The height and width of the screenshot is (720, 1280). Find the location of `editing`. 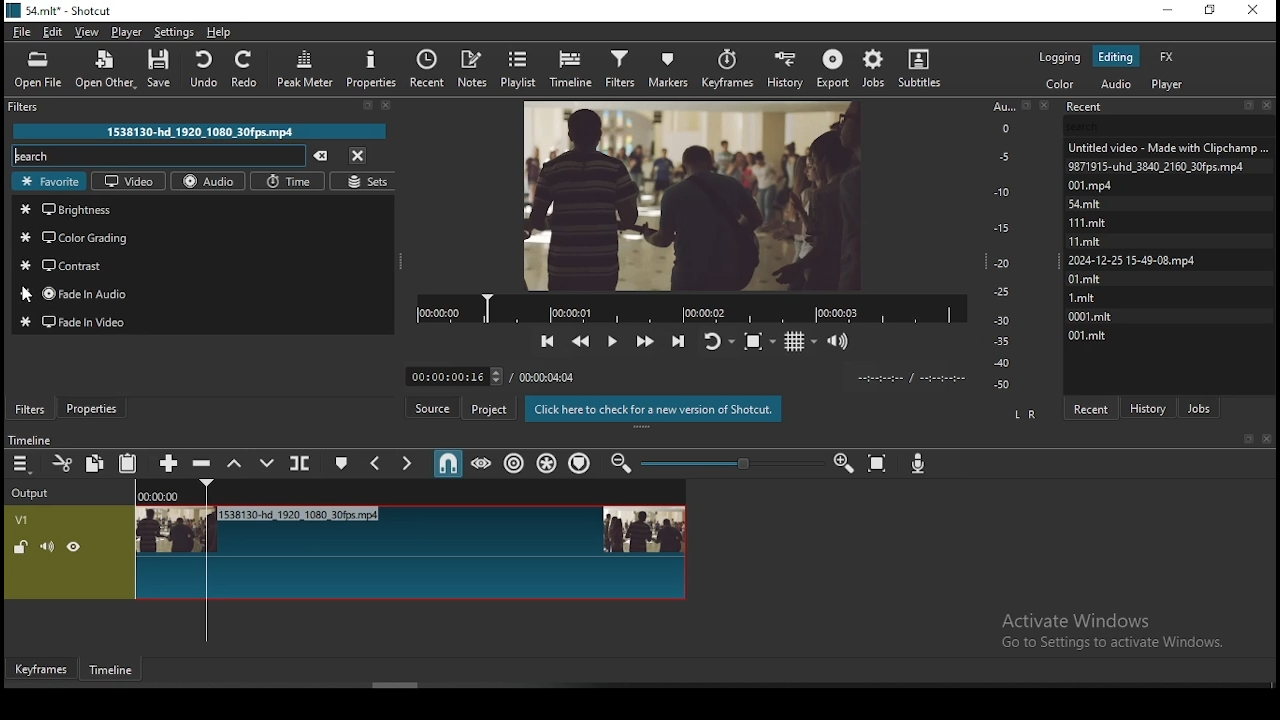

editing is located at coordinates (1115, 56).